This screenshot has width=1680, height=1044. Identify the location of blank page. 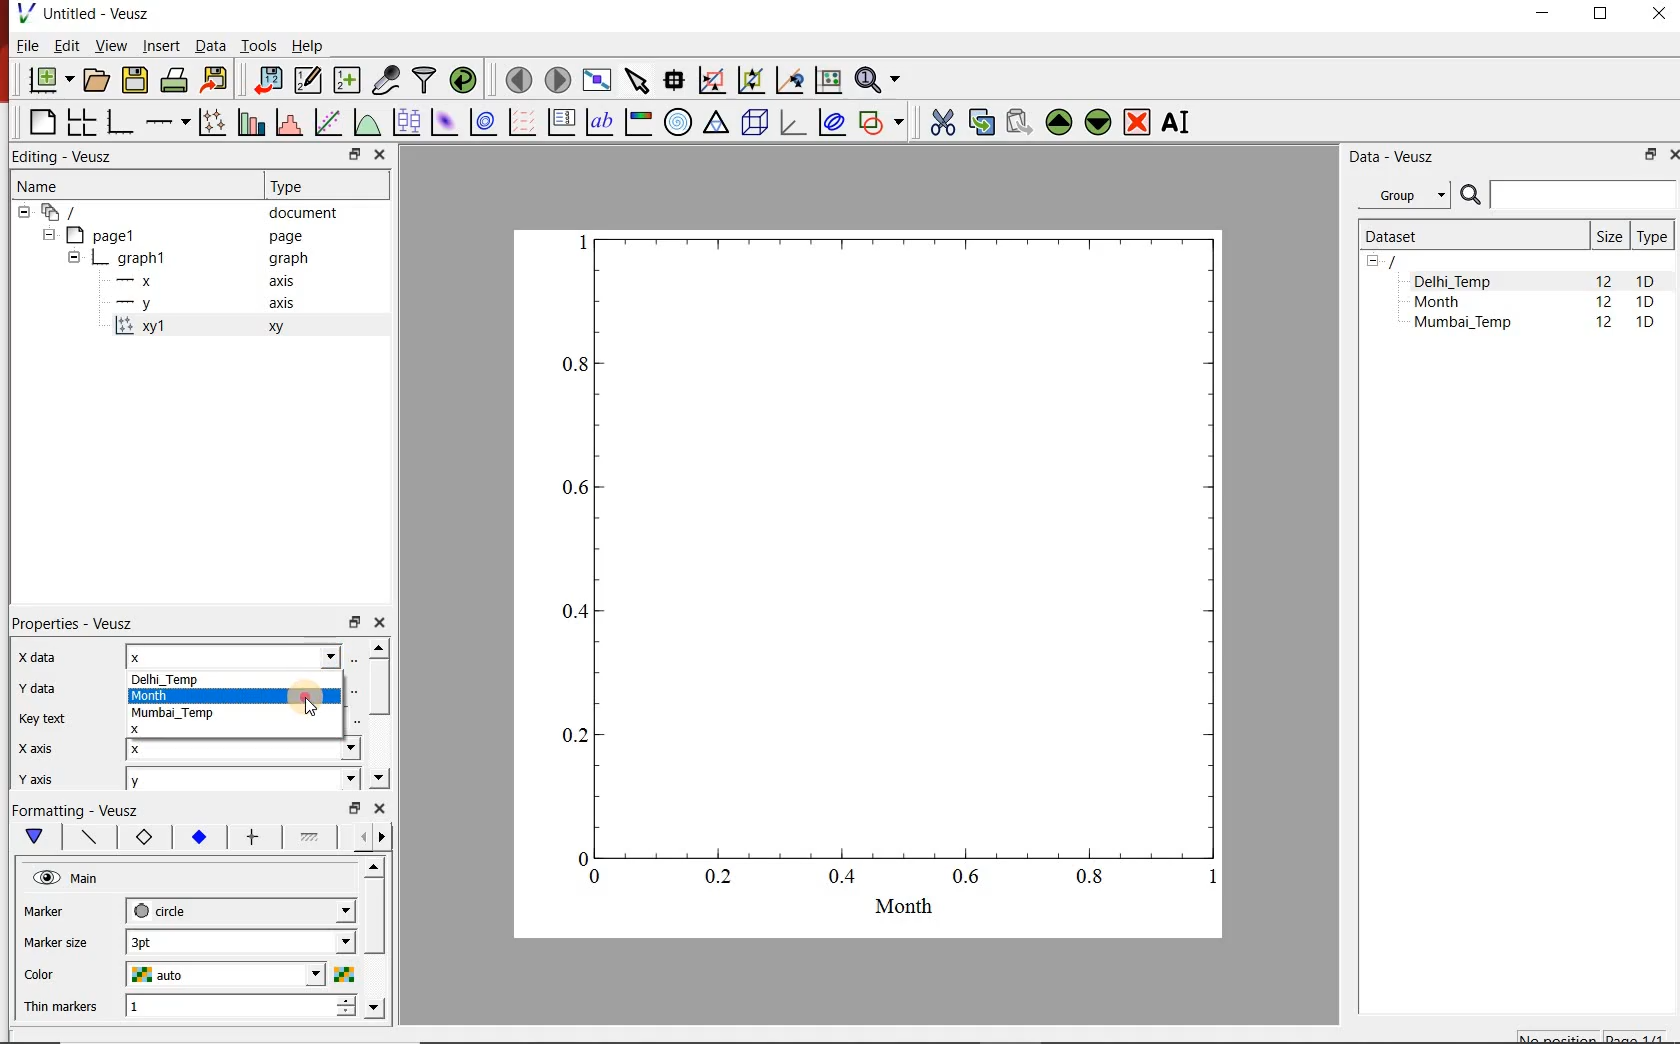
(38, 122).